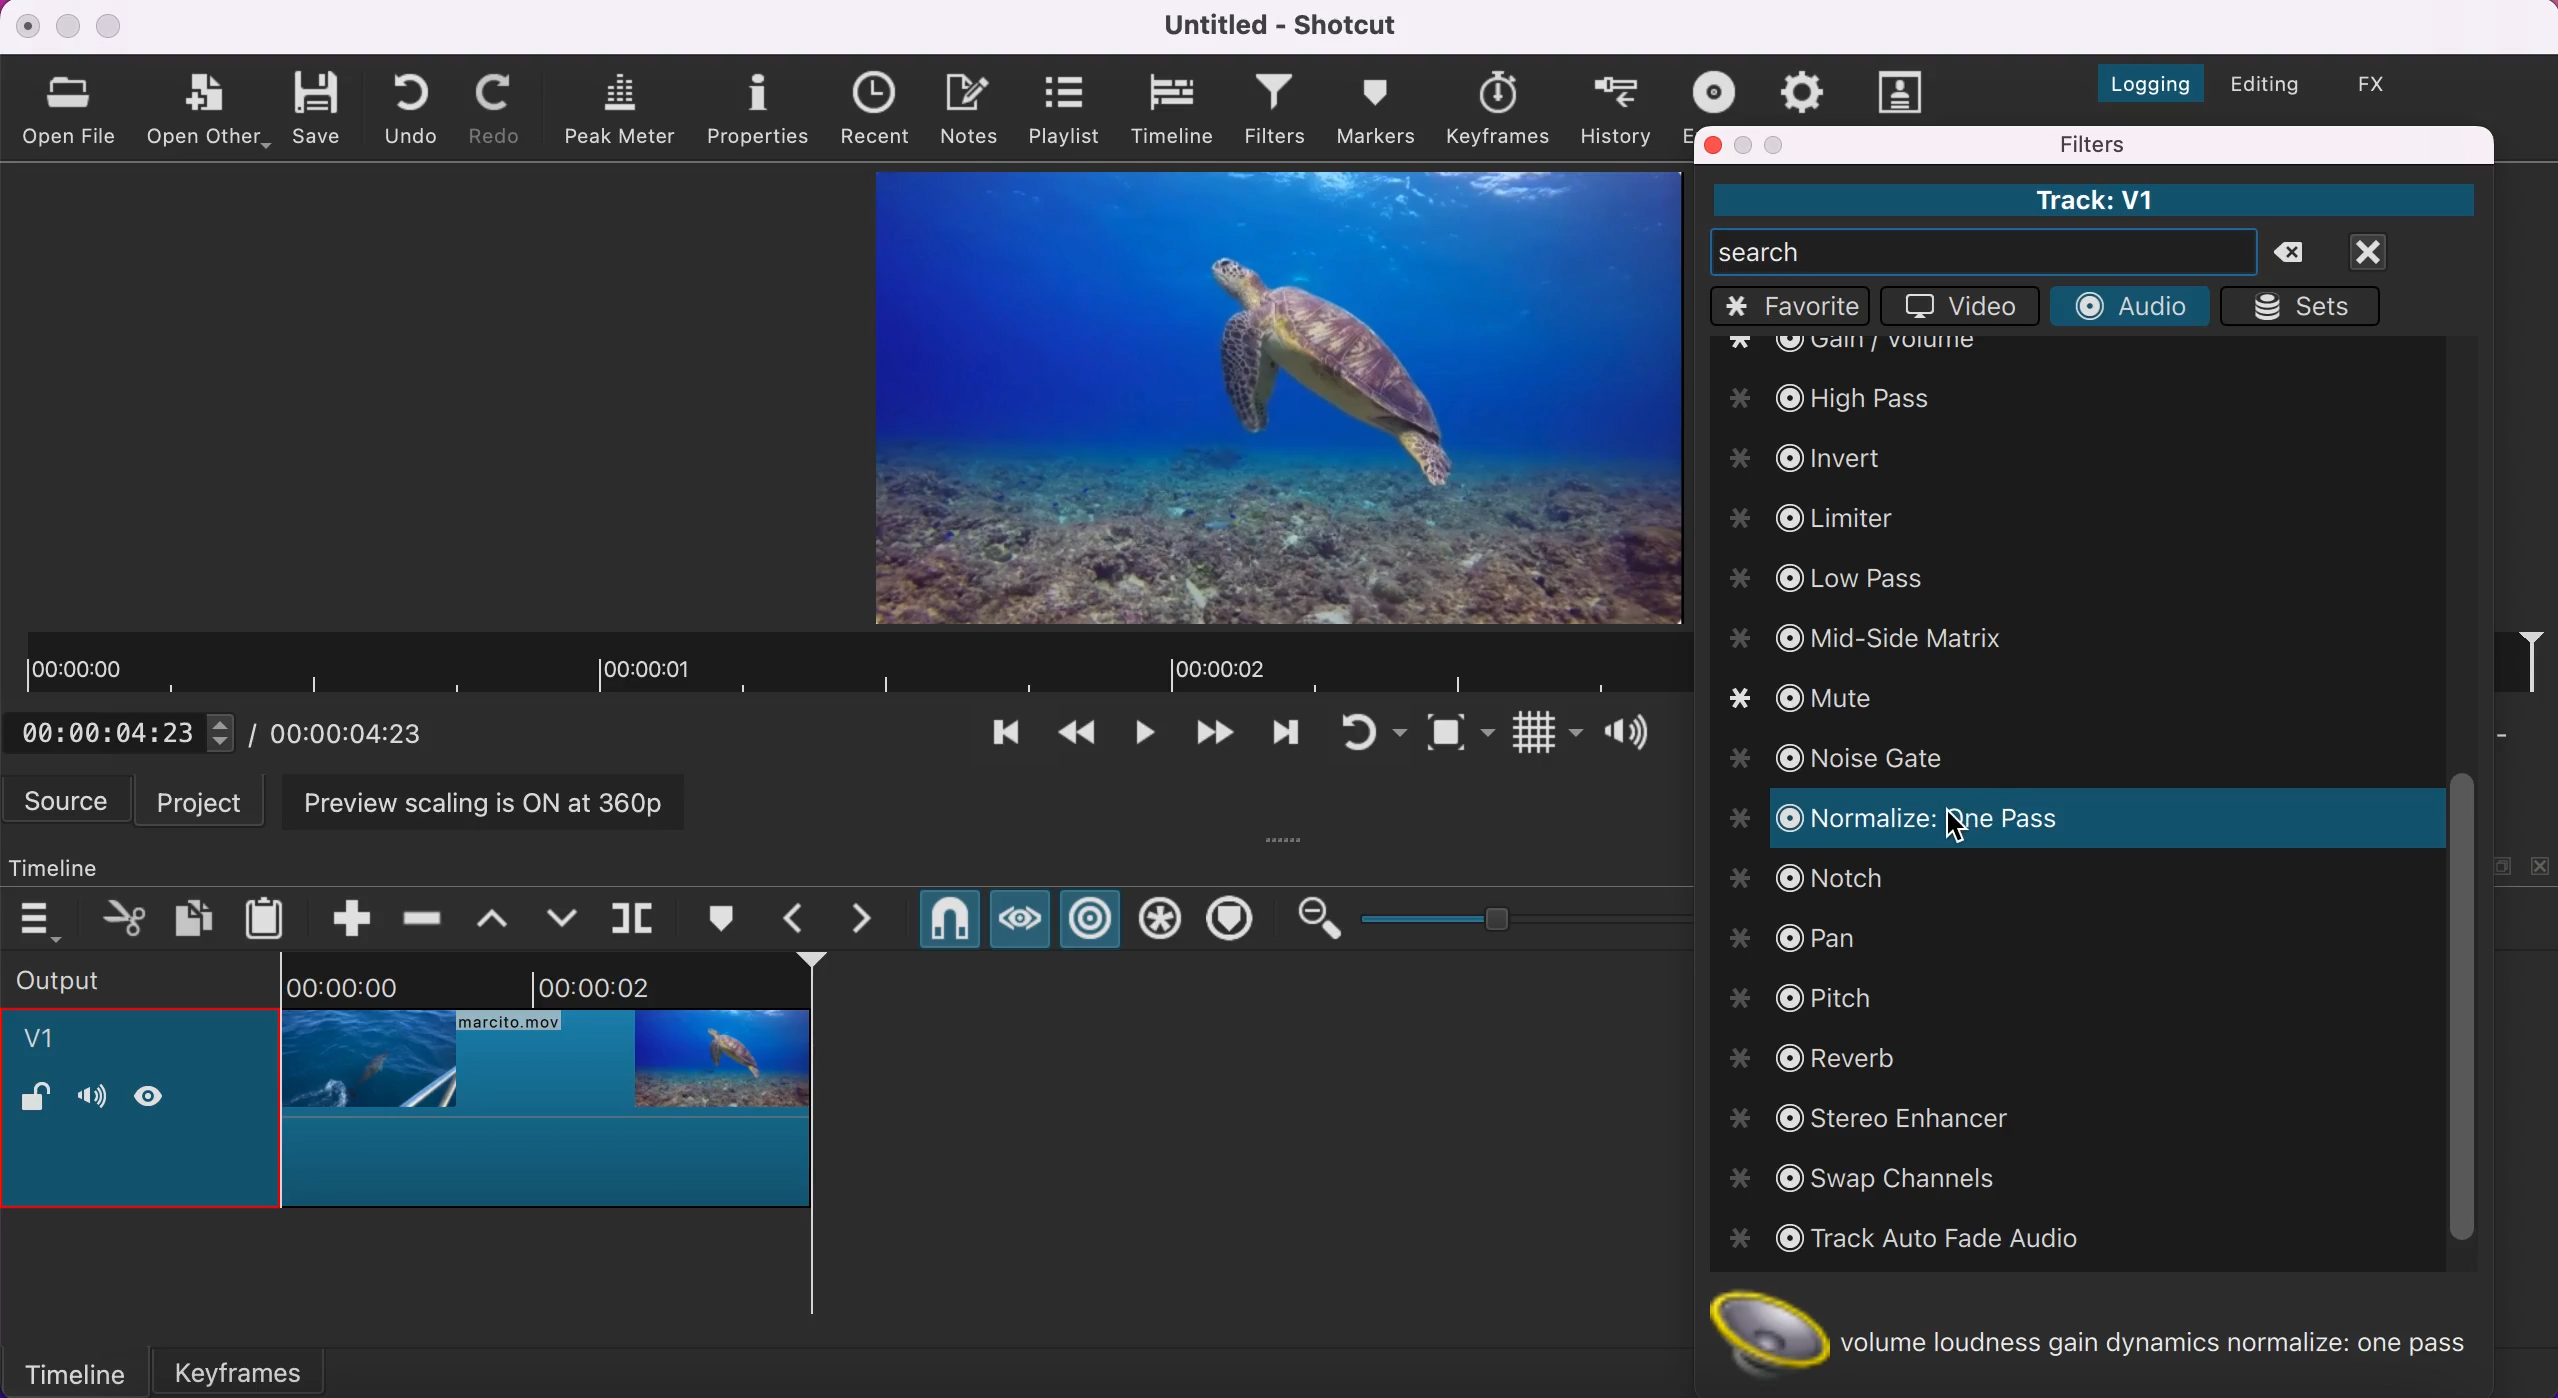 Image resolution: width=2558 pixels, height=1398 pixels. I want to click on Untitled - Shotcut, so click(1286, 25).